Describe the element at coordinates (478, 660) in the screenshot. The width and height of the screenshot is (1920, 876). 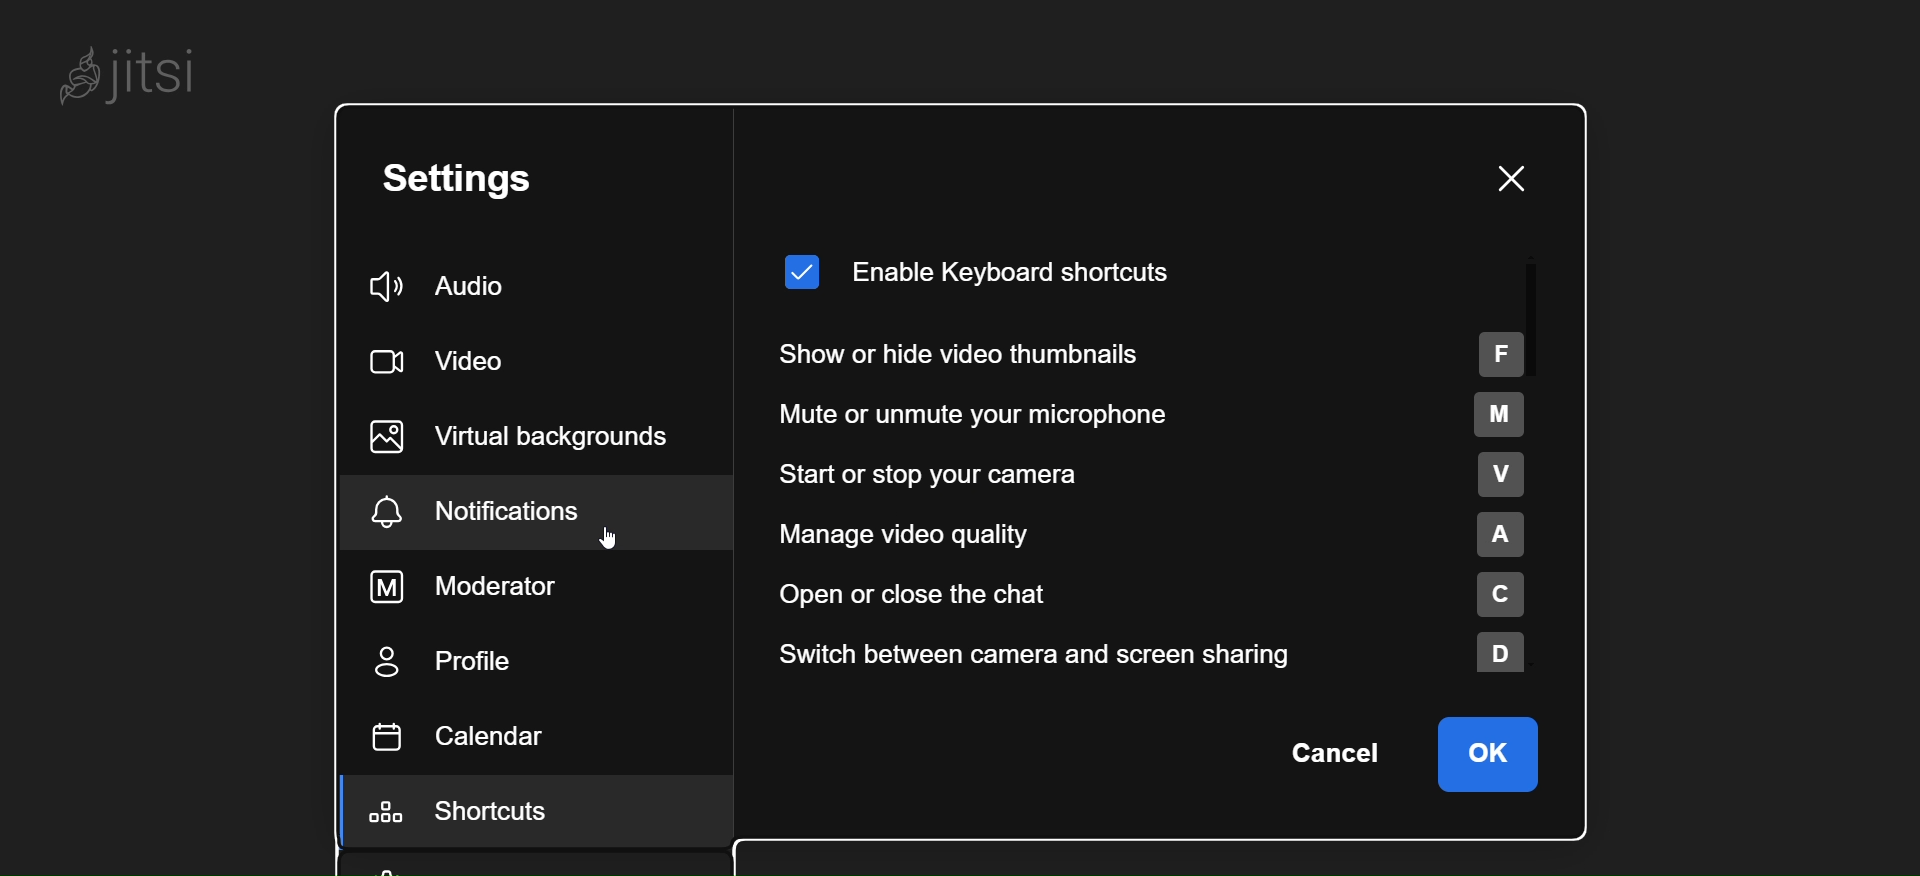
I see `profile` at that location.